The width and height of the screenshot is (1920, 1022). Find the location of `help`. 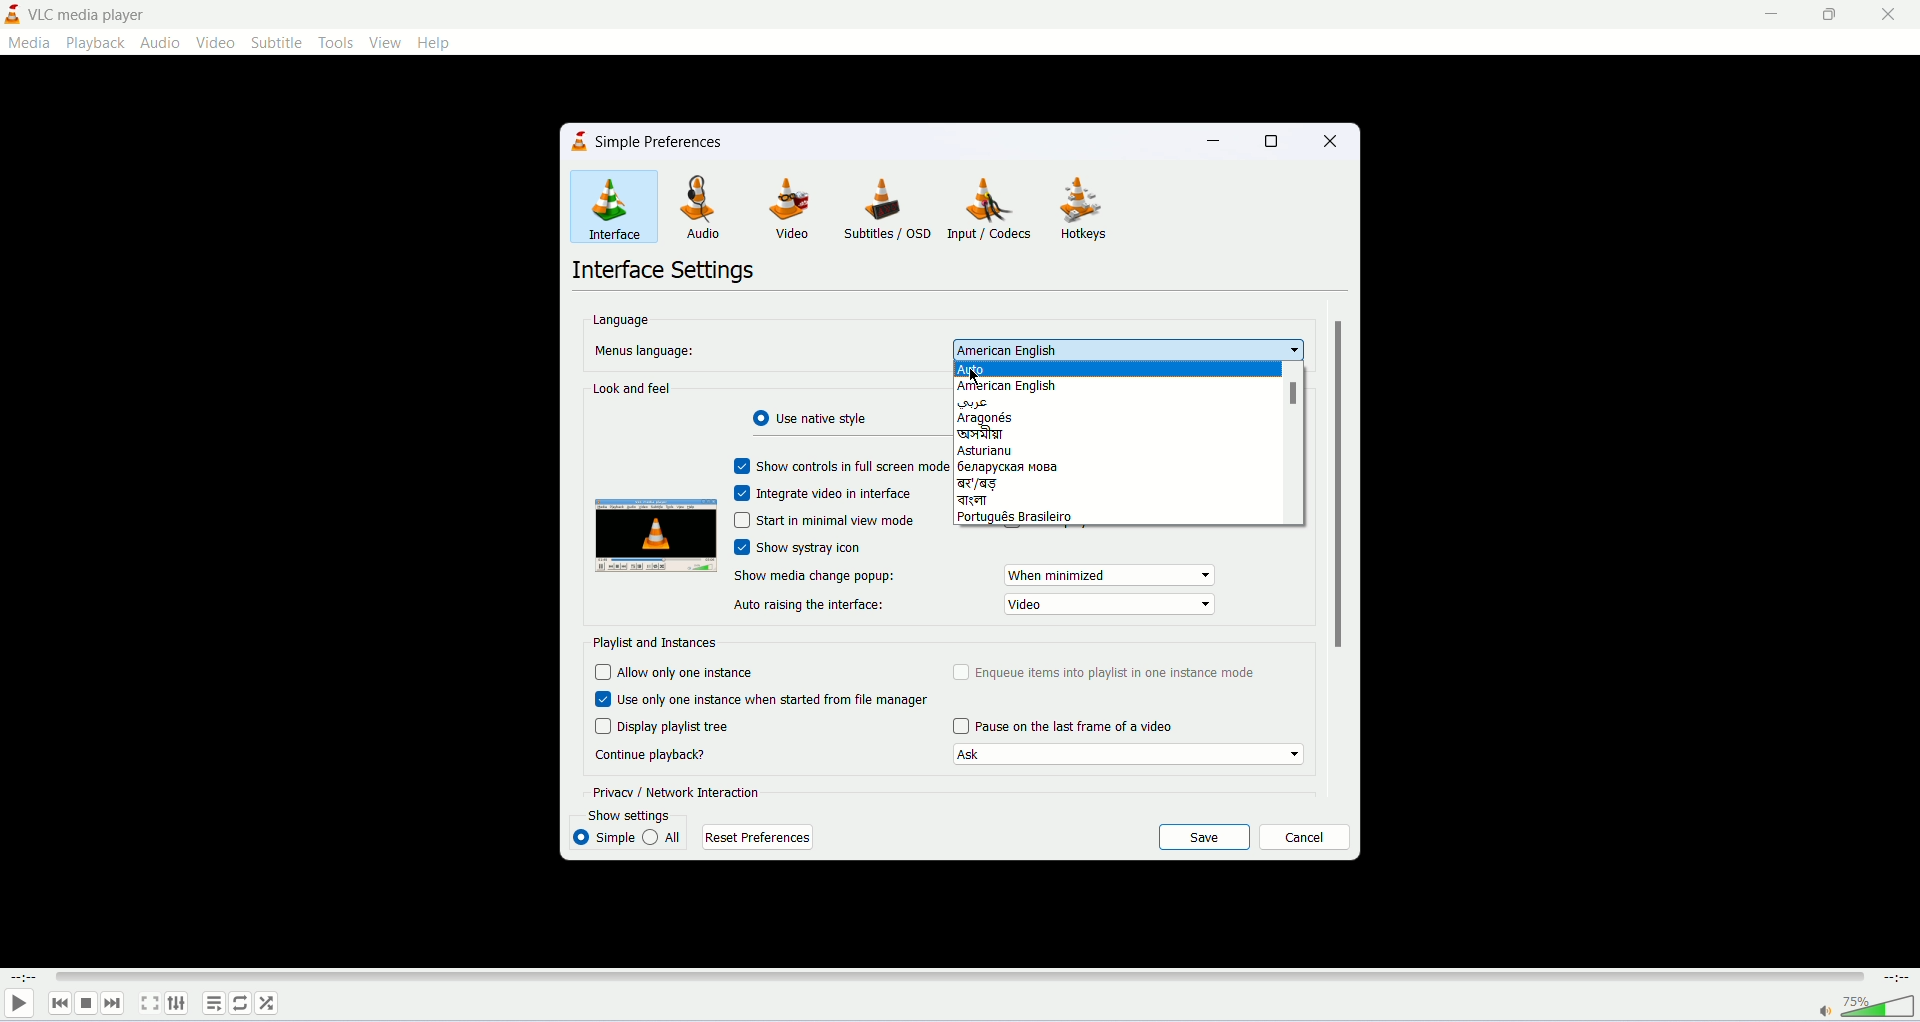

help is located at coordinates (439, 45).